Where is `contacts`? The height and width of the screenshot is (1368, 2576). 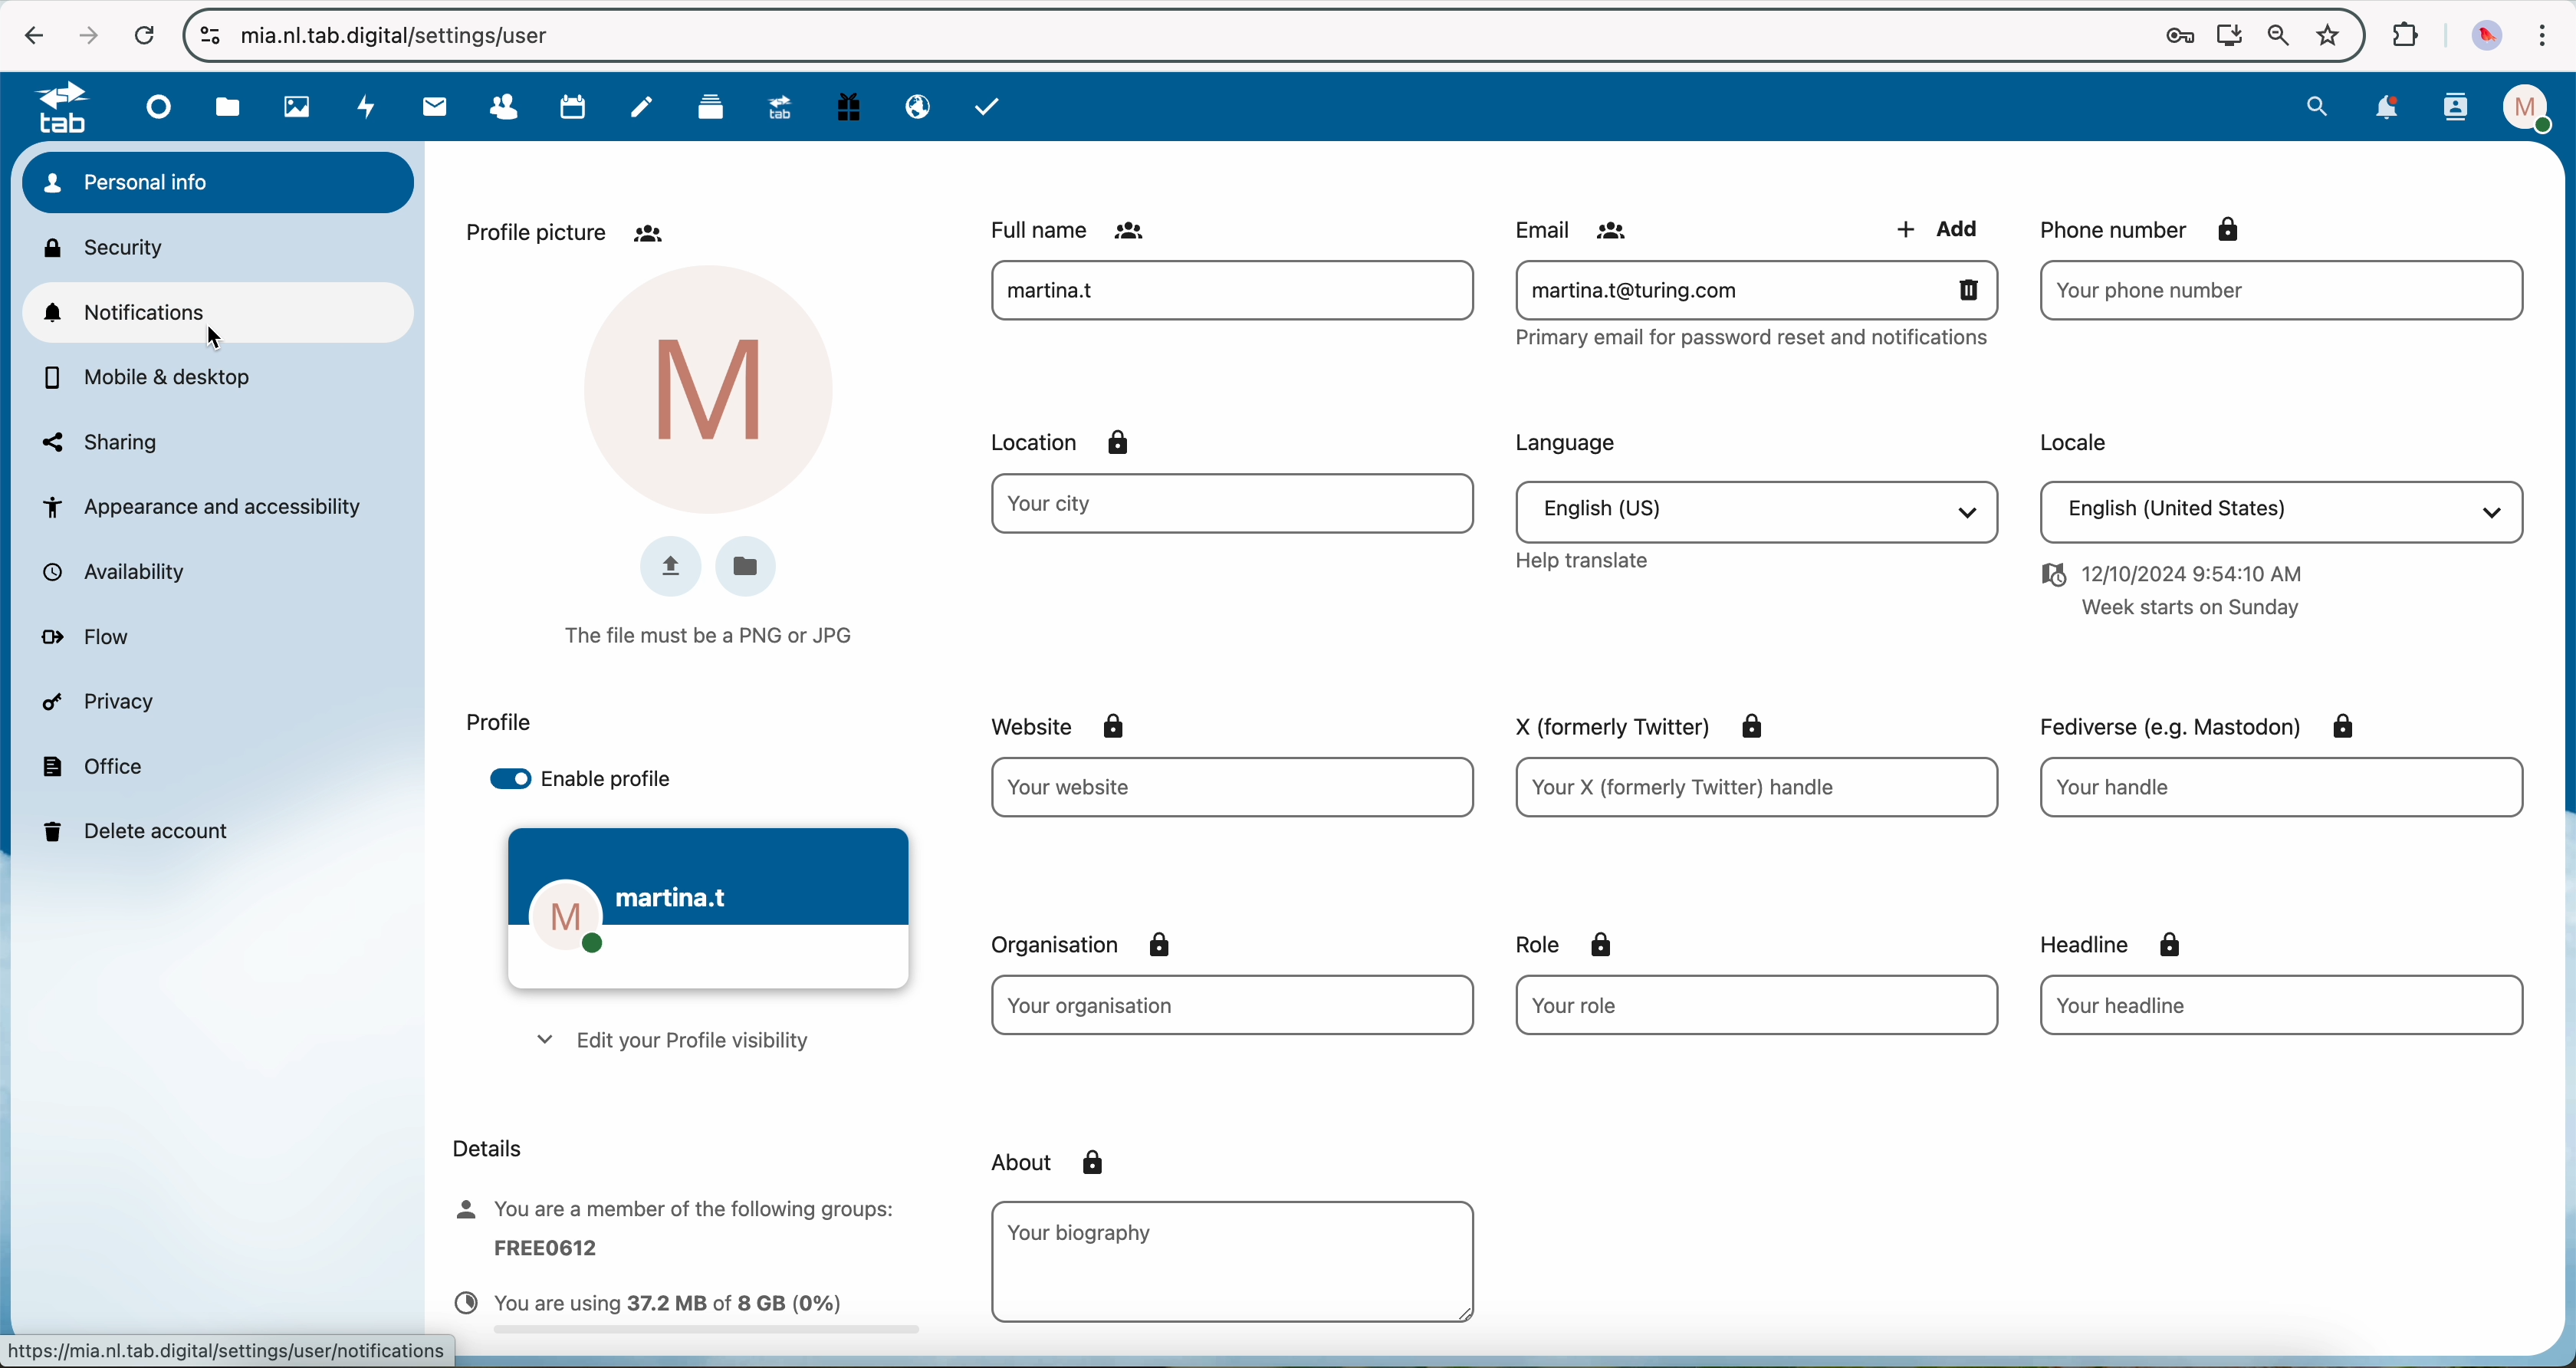 contacts is located at coordinates (509, 107).